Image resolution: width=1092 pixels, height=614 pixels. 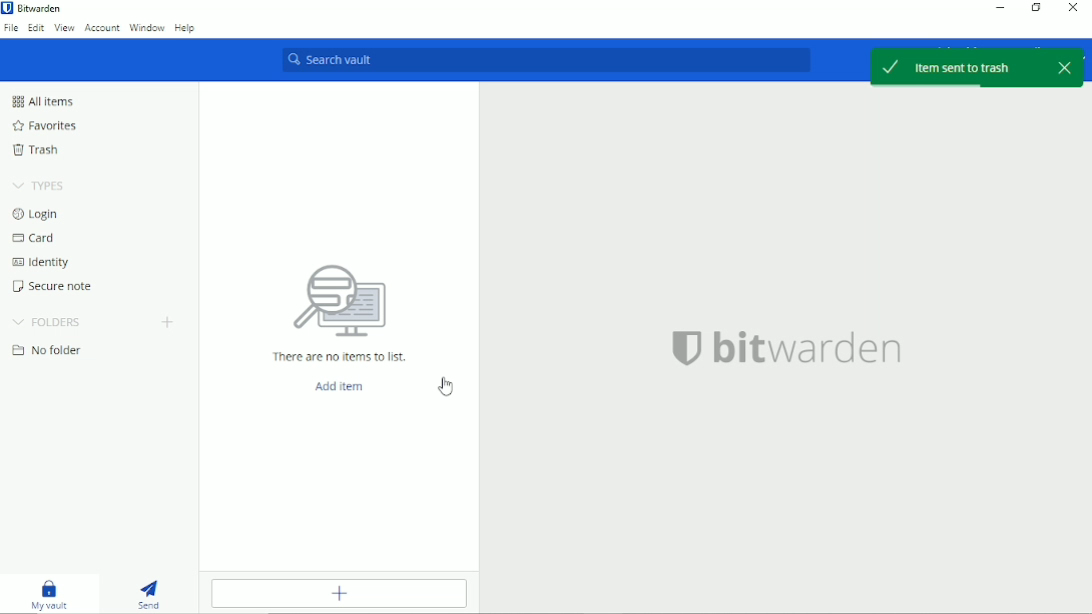 What do you see at coordinates (446, 387) in the screenshot?
I see `Cursor` at bounding box center [446, 387].